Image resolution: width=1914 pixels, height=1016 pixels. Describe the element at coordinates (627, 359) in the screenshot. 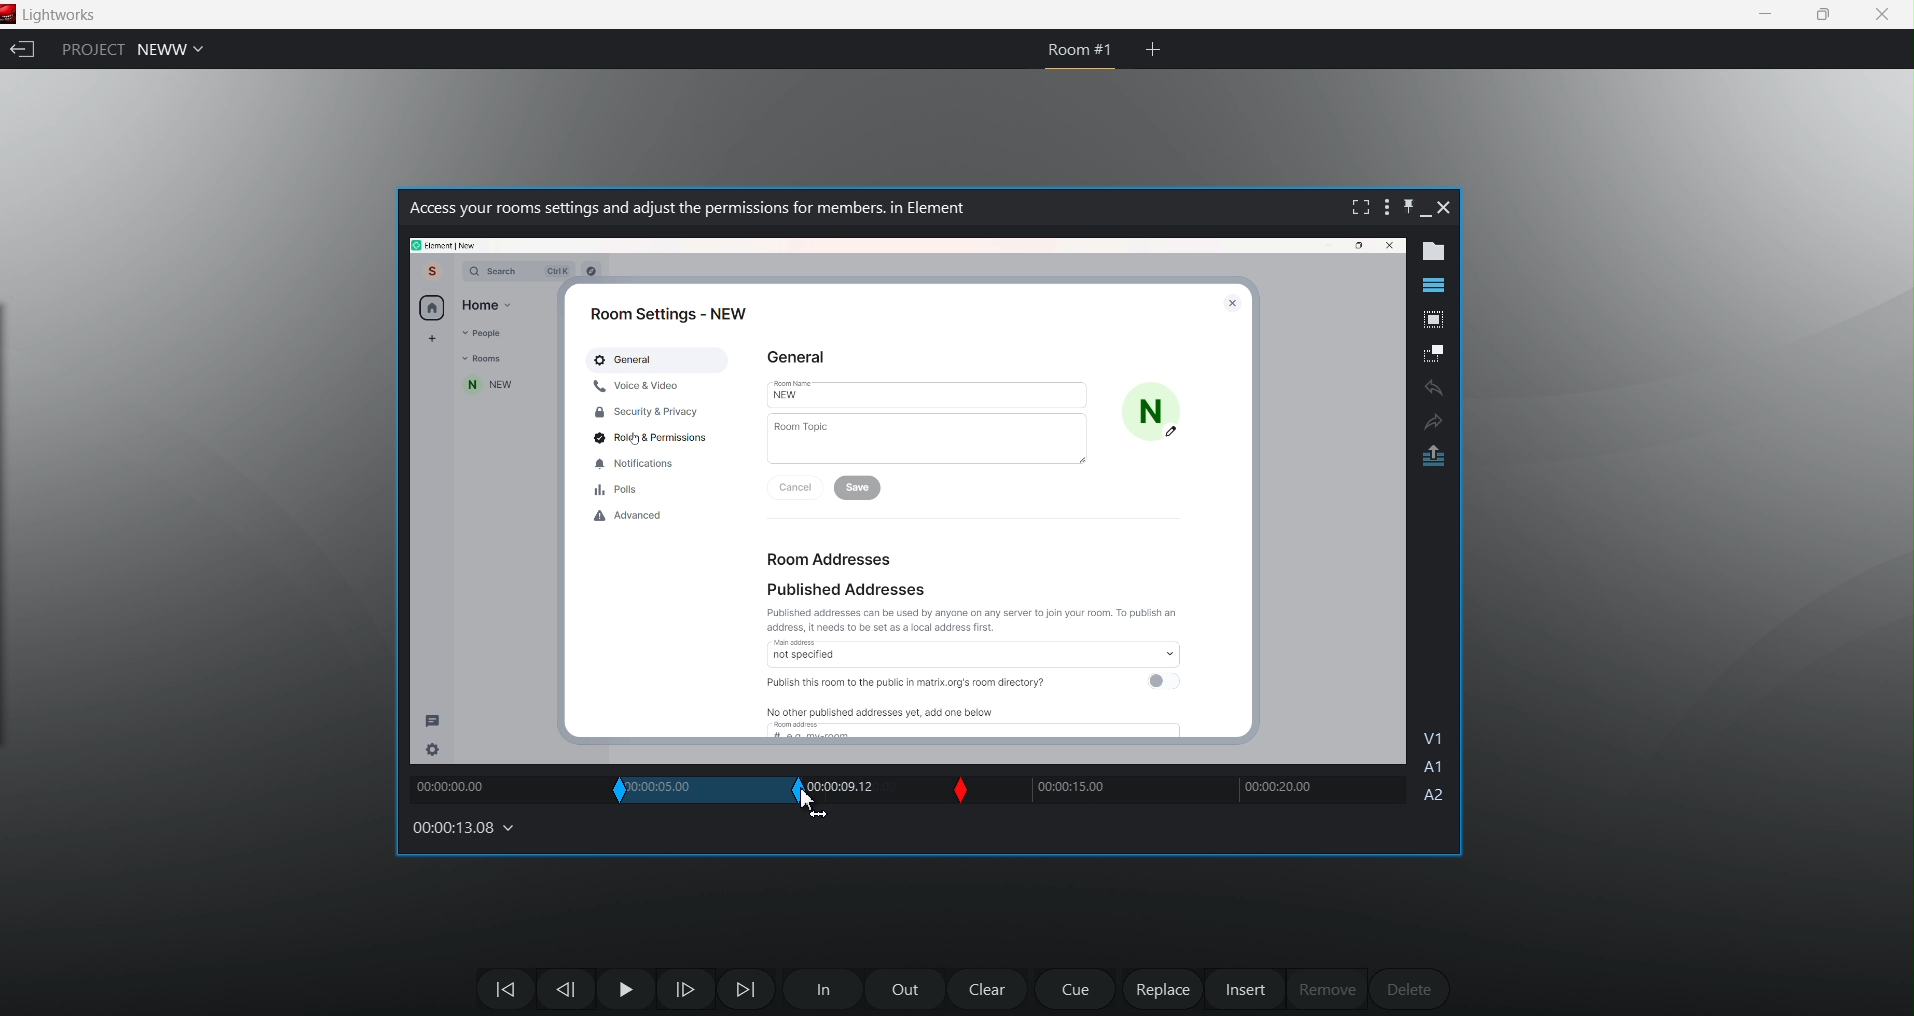

I see `General` at that location.